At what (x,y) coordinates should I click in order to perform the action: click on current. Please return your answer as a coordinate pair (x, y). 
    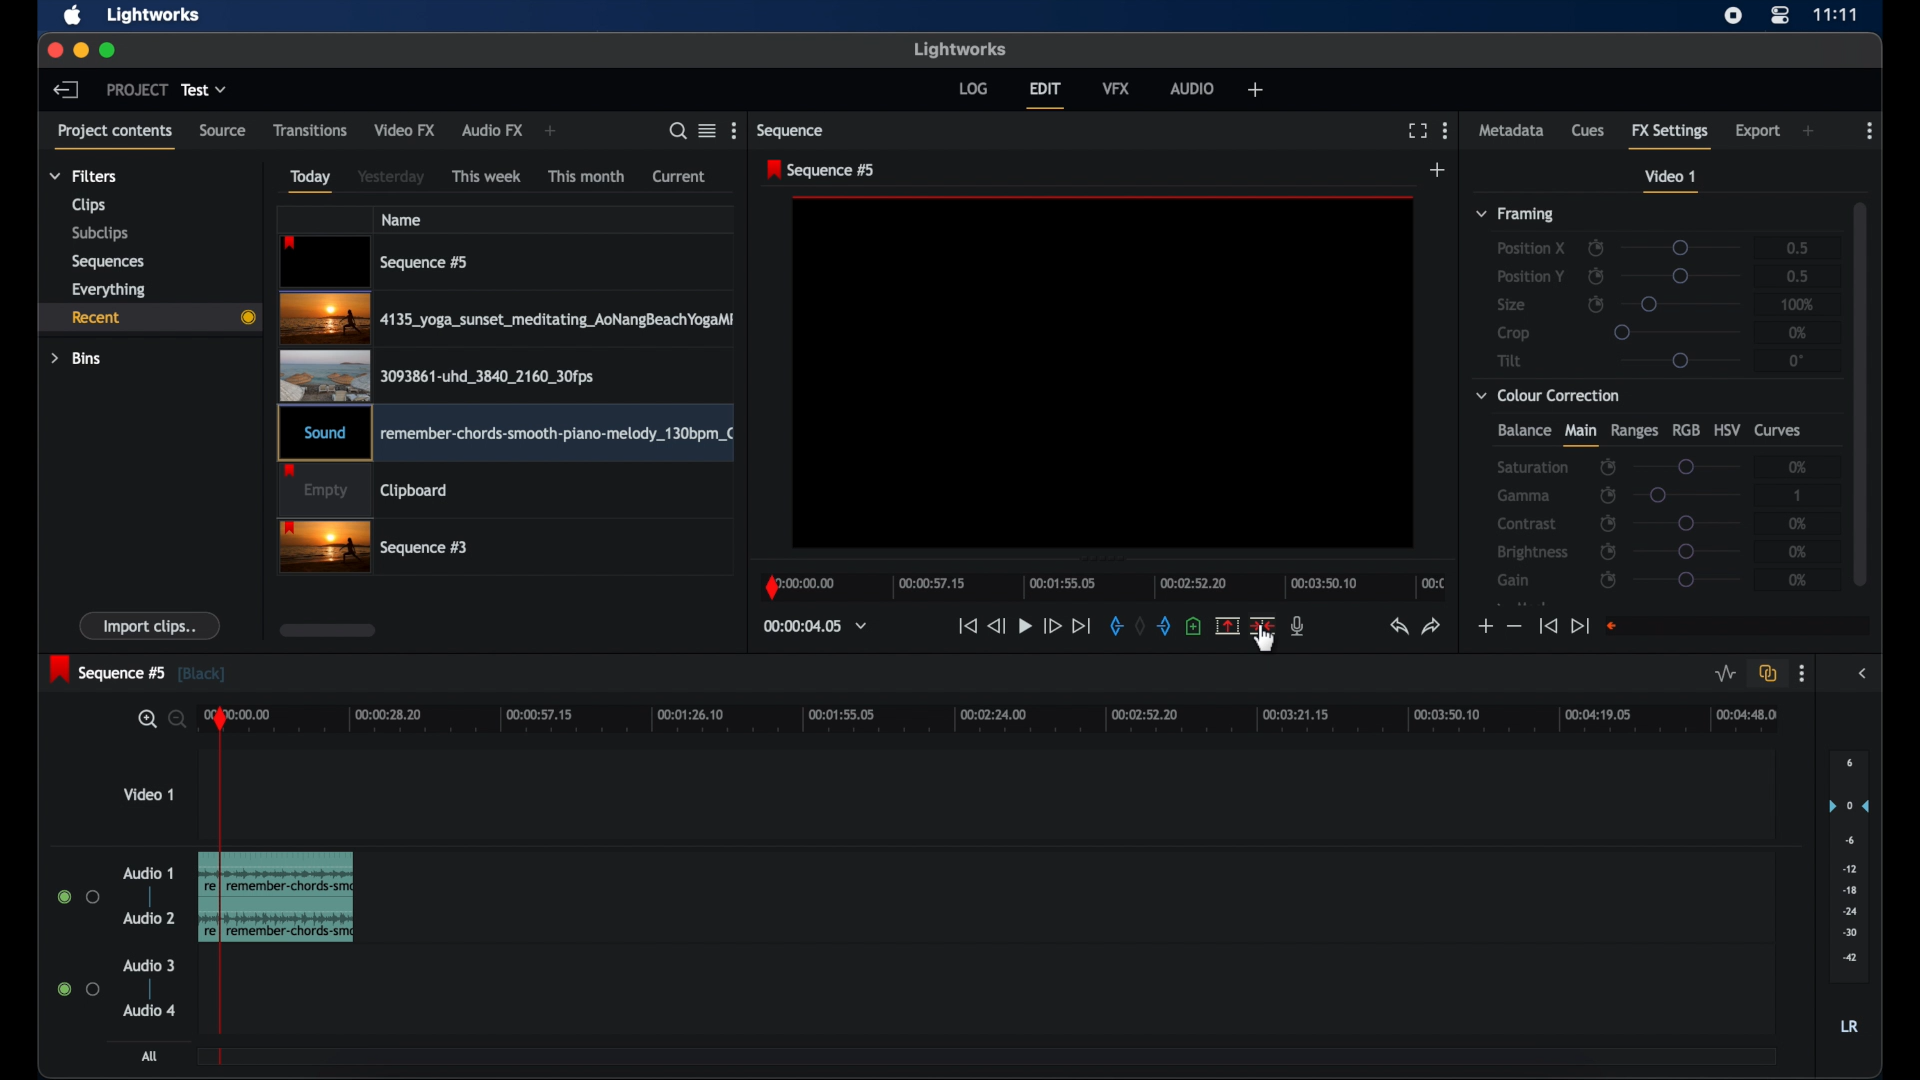
    Looking at the image, I should click on (679, 177).